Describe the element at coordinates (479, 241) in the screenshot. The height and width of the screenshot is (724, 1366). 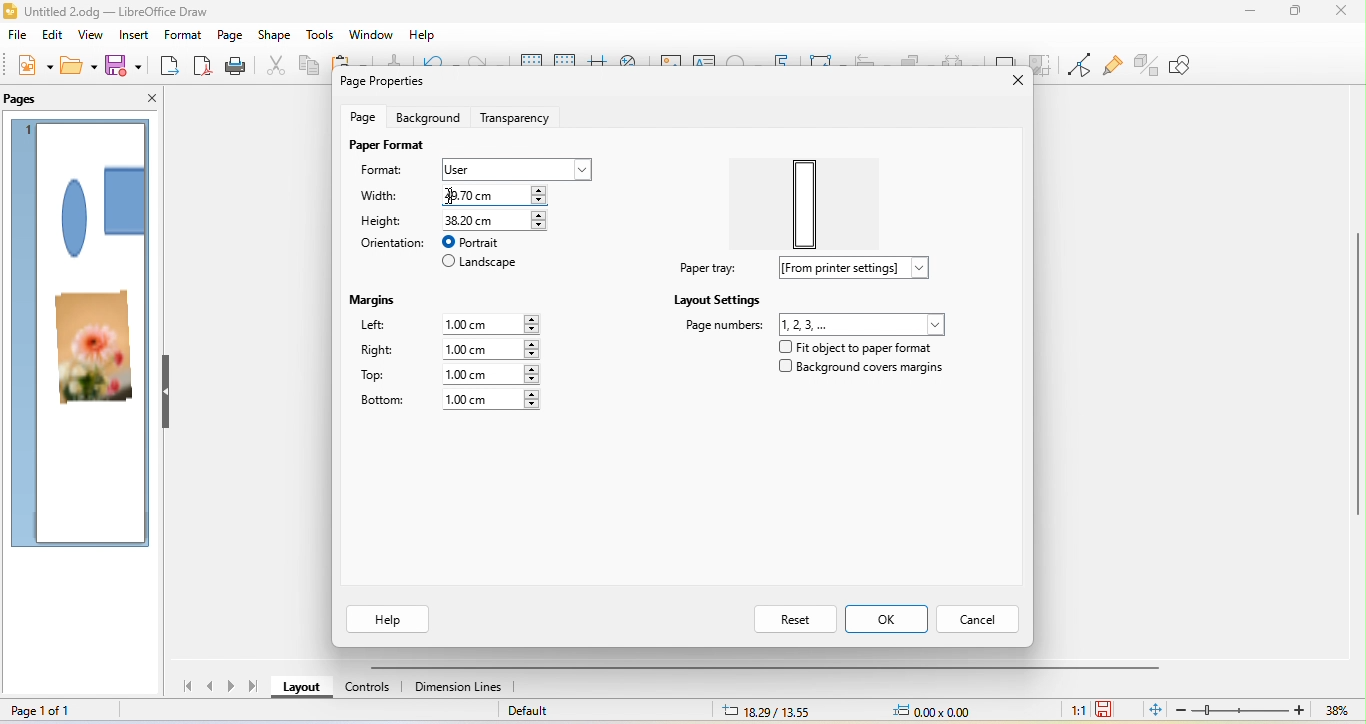
I see `portrait` at that location.